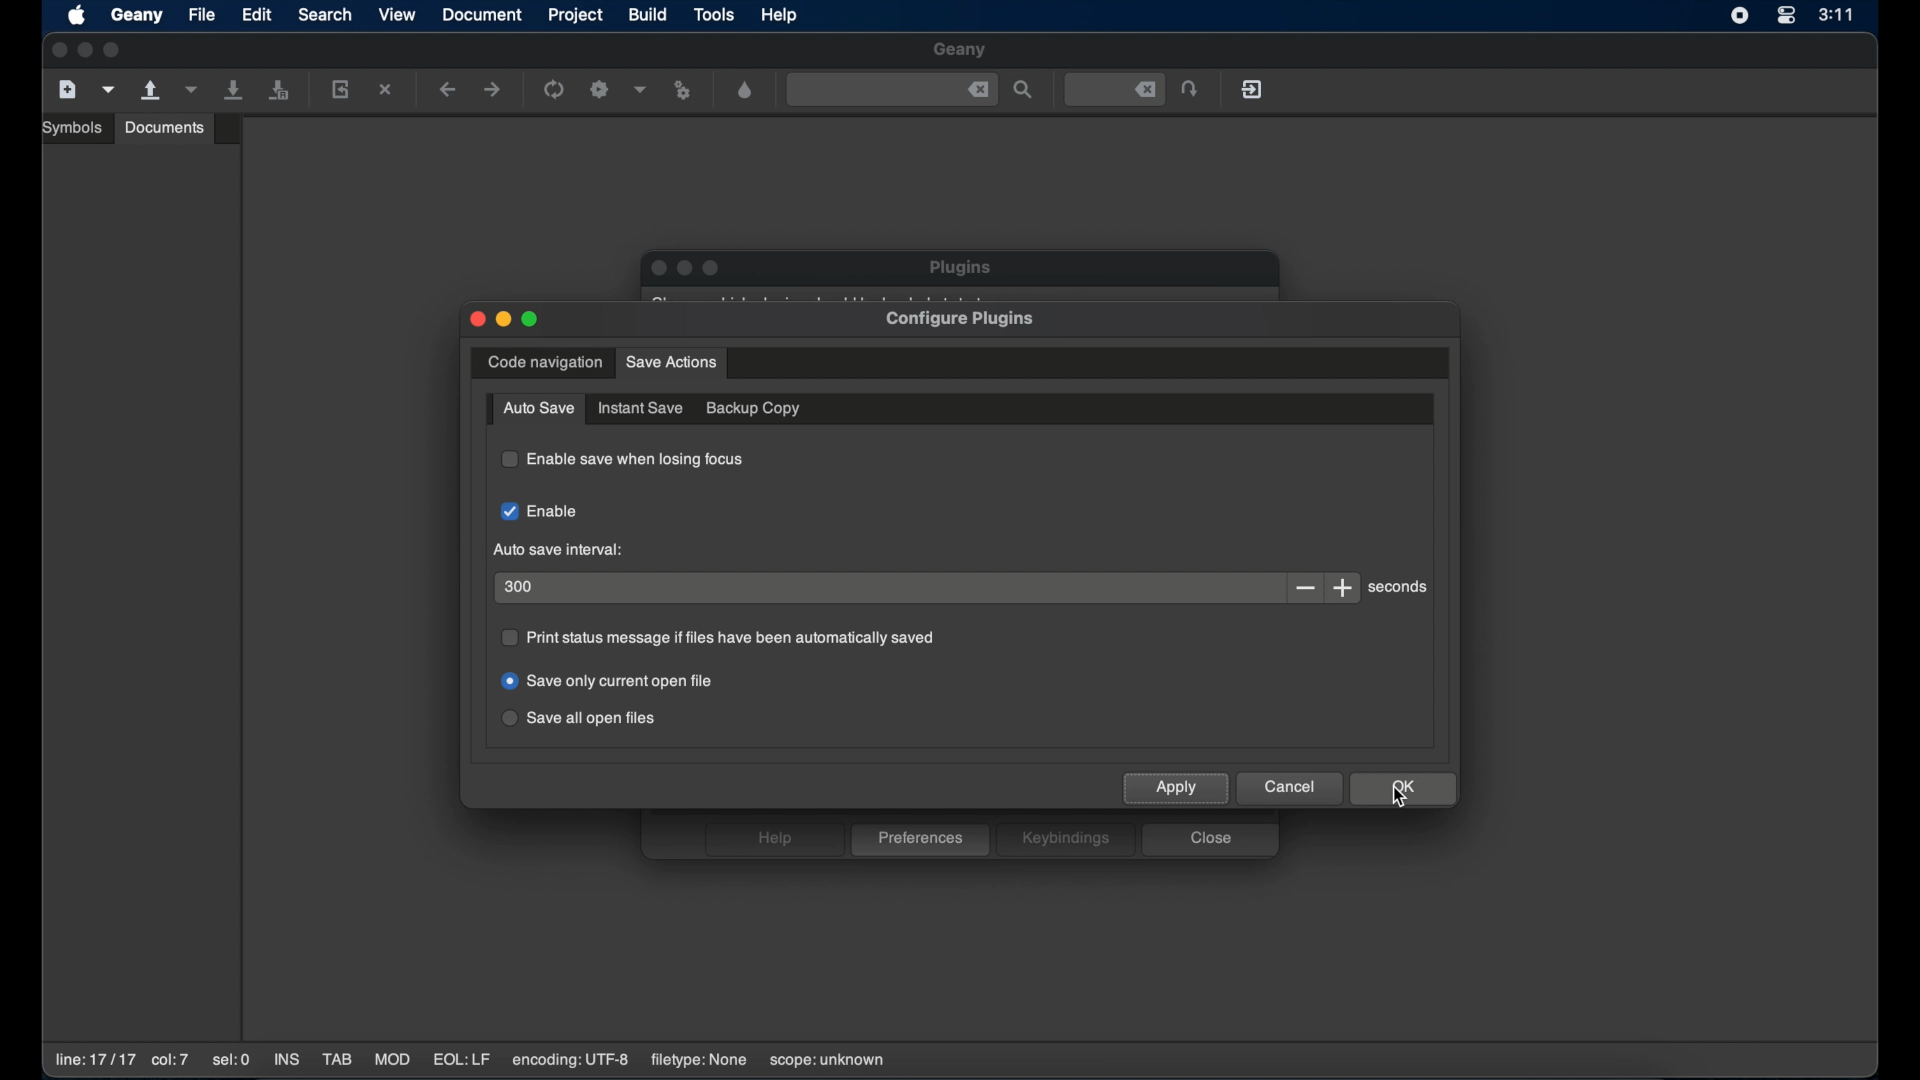 The height and width of the screenshot is (1080, 1920). Describe the element at coordinates (773, 839) in the screenshot. I see `help` at that location.